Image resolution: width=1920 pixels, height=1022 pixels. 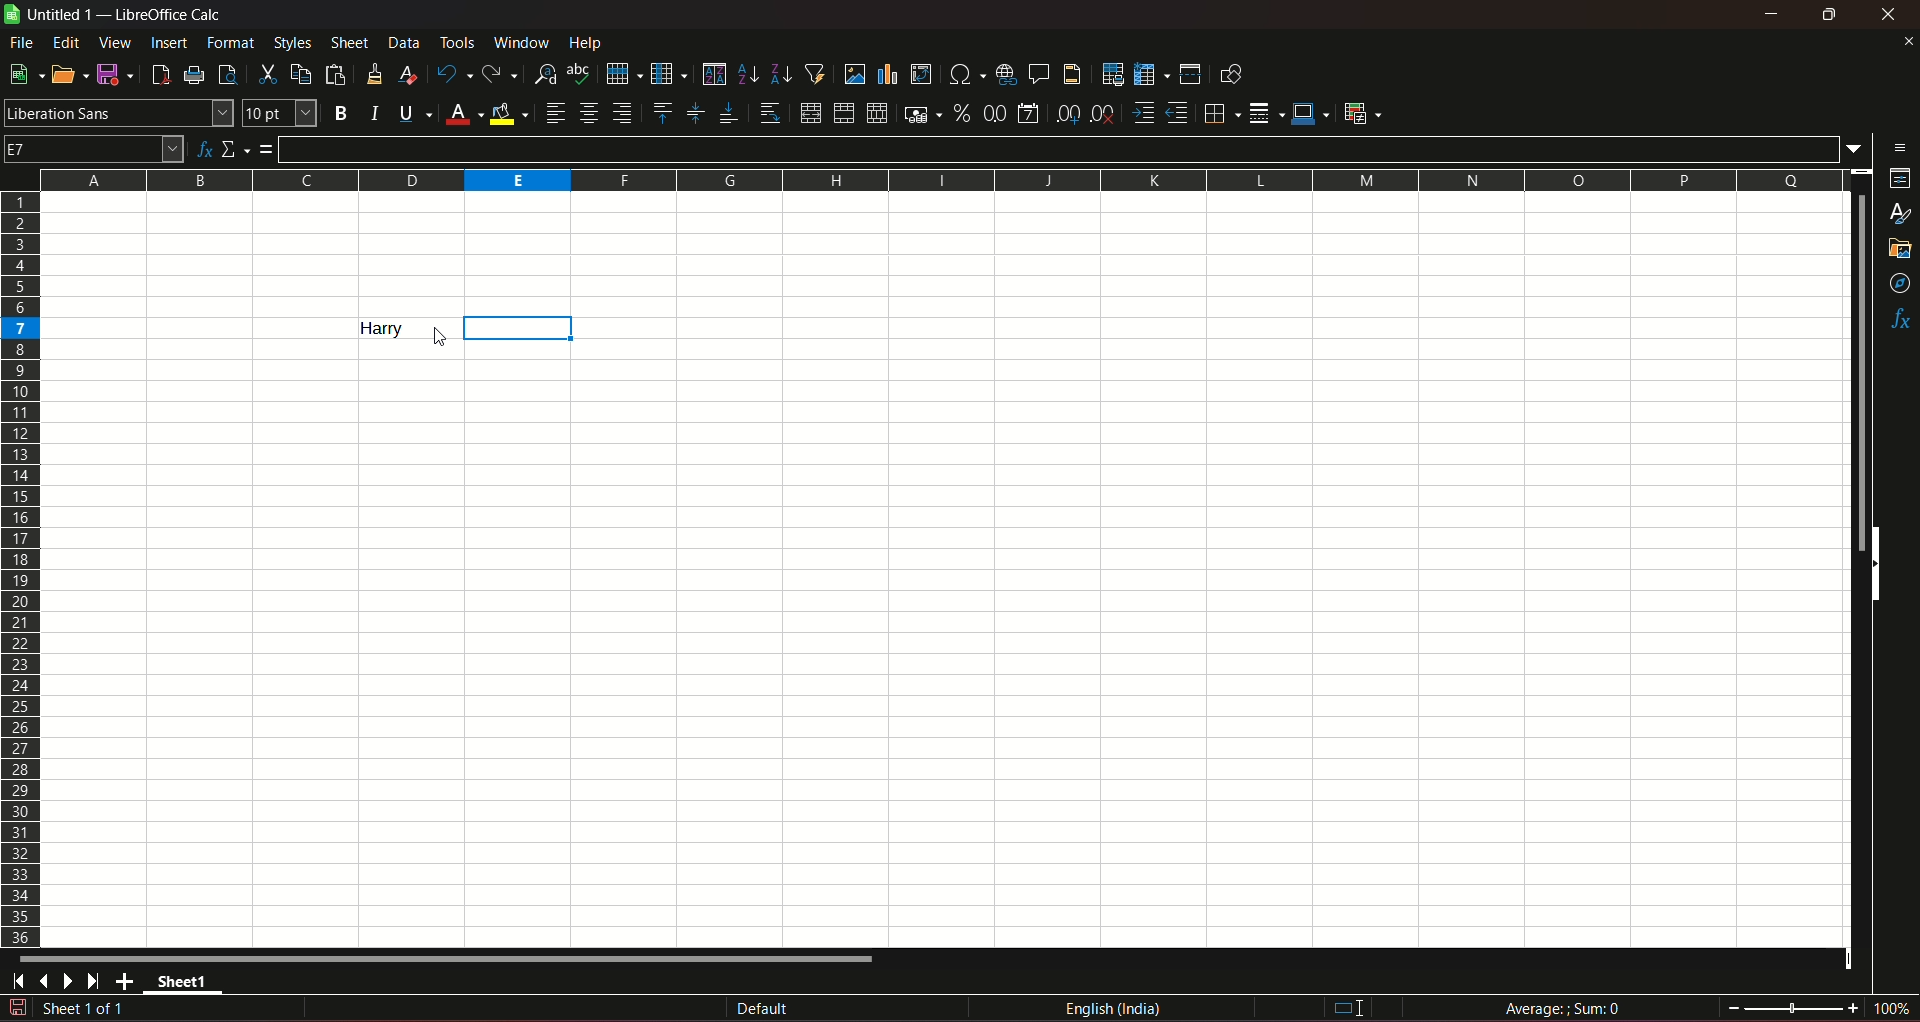 What do you see at coordinates (843, 114) in the screenshot?
I see `merge` at bounding box center [843, 114].